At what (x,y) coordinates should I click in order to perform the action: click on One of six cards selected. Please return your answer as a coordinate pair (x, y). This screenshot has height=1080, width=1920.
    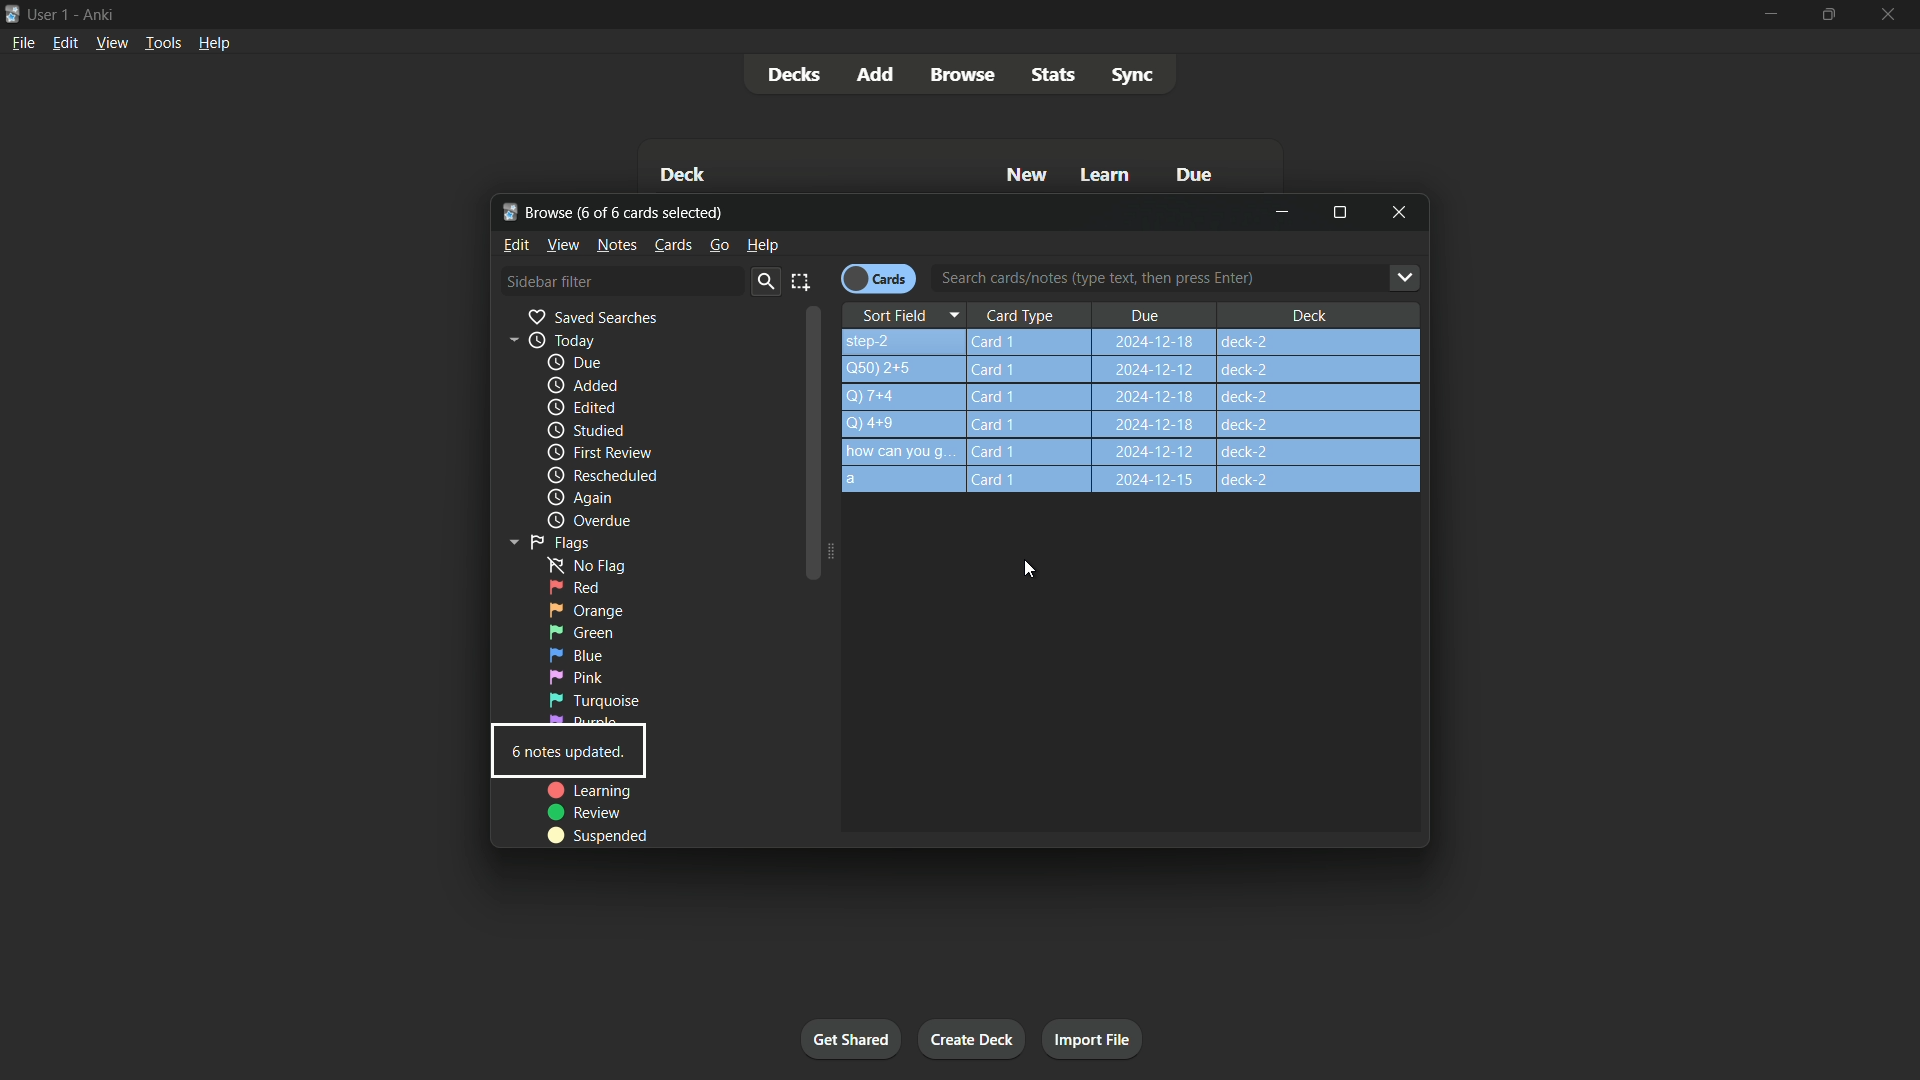
    Looking at the image, I should click on (658, 213).